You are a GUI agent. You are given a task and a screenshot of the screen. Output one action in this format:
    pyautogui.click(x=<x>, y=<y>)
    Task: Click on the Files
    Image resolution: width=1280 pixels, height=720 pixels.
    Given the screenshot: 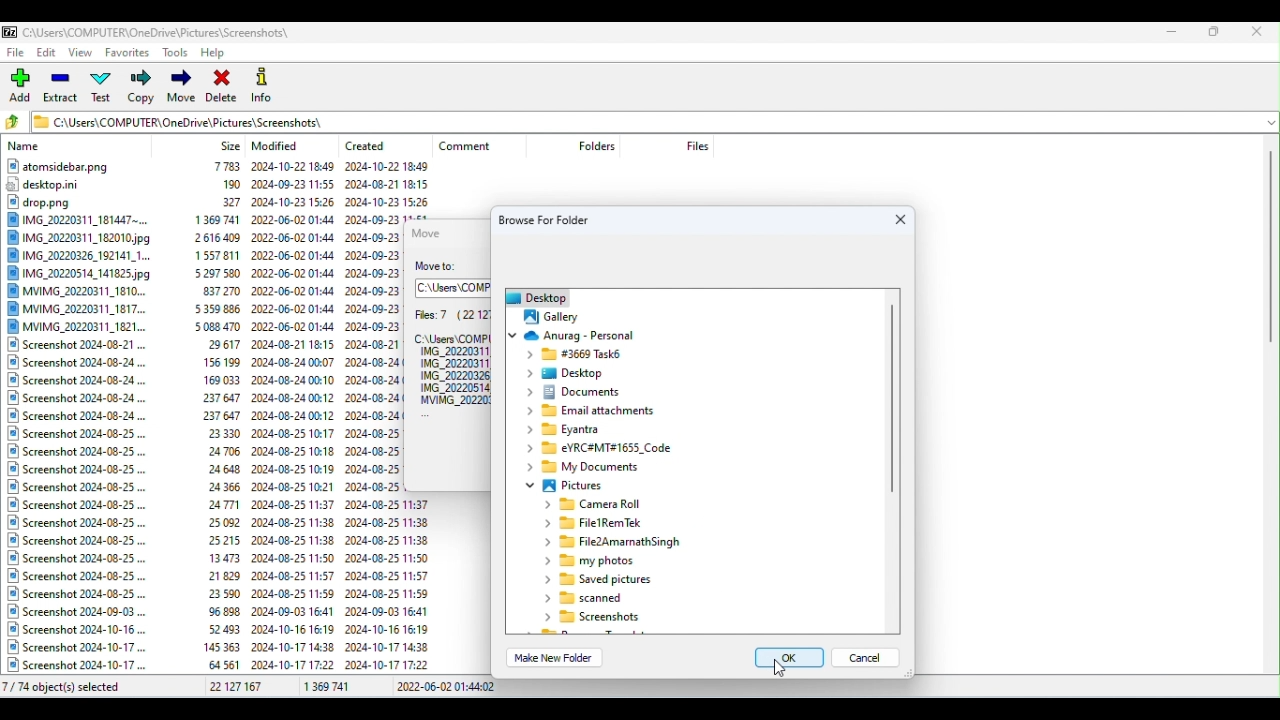 What is the action you would take?
    pyautogui.click(x=450, y=358)
    